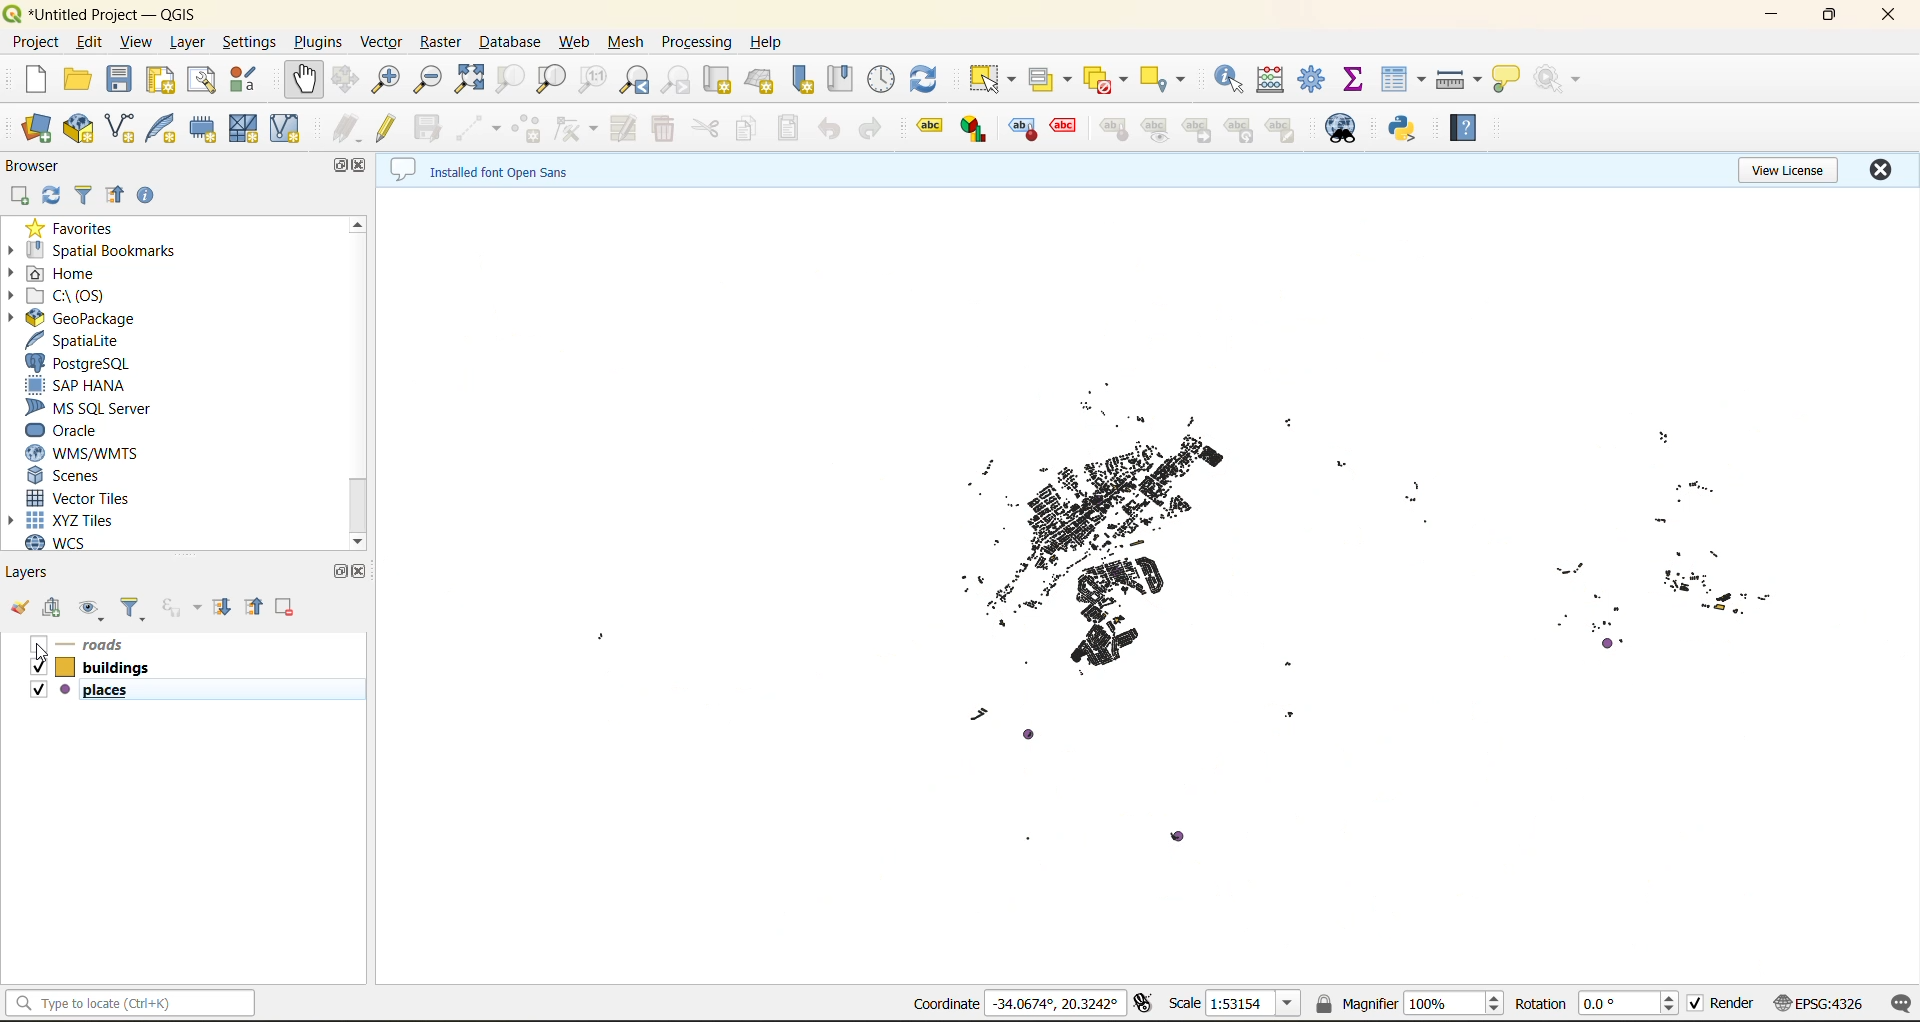 The image size is (1920, 1022). I want to click on layer disabled, so click(113, 645).